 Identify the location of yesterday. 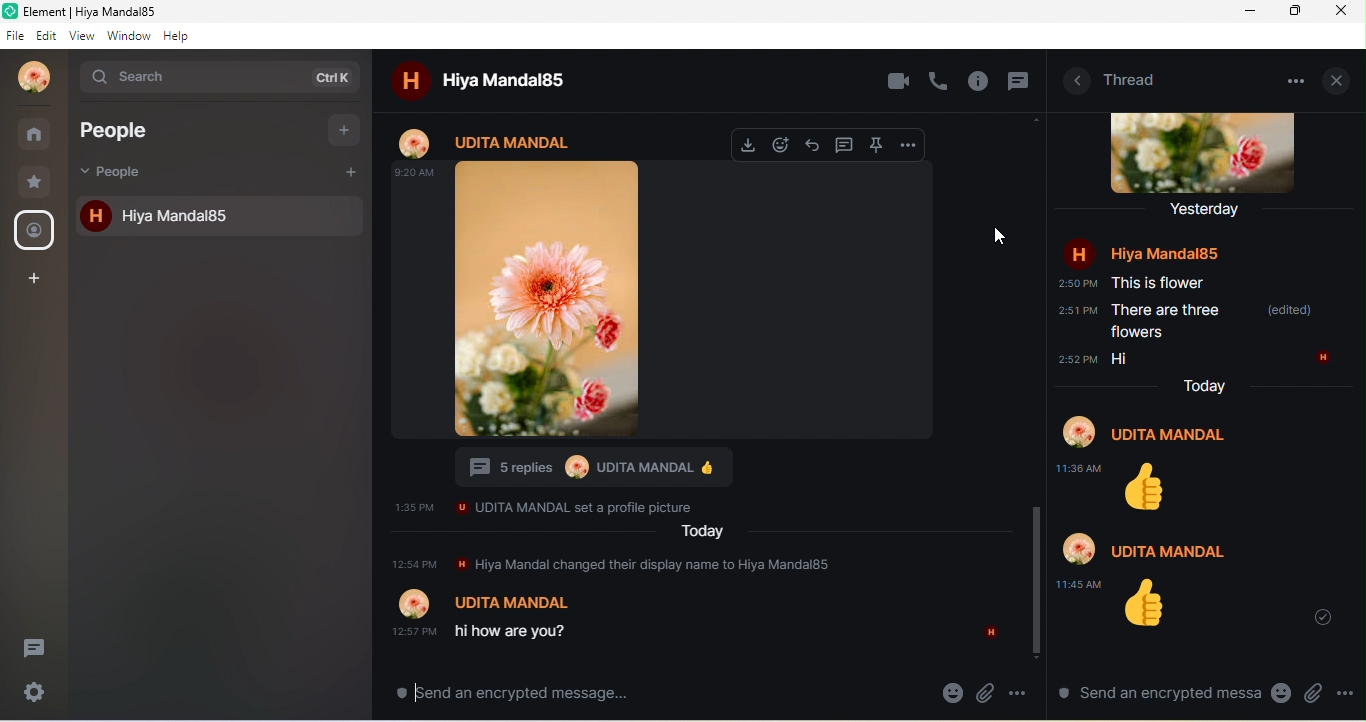
(1209, 210).